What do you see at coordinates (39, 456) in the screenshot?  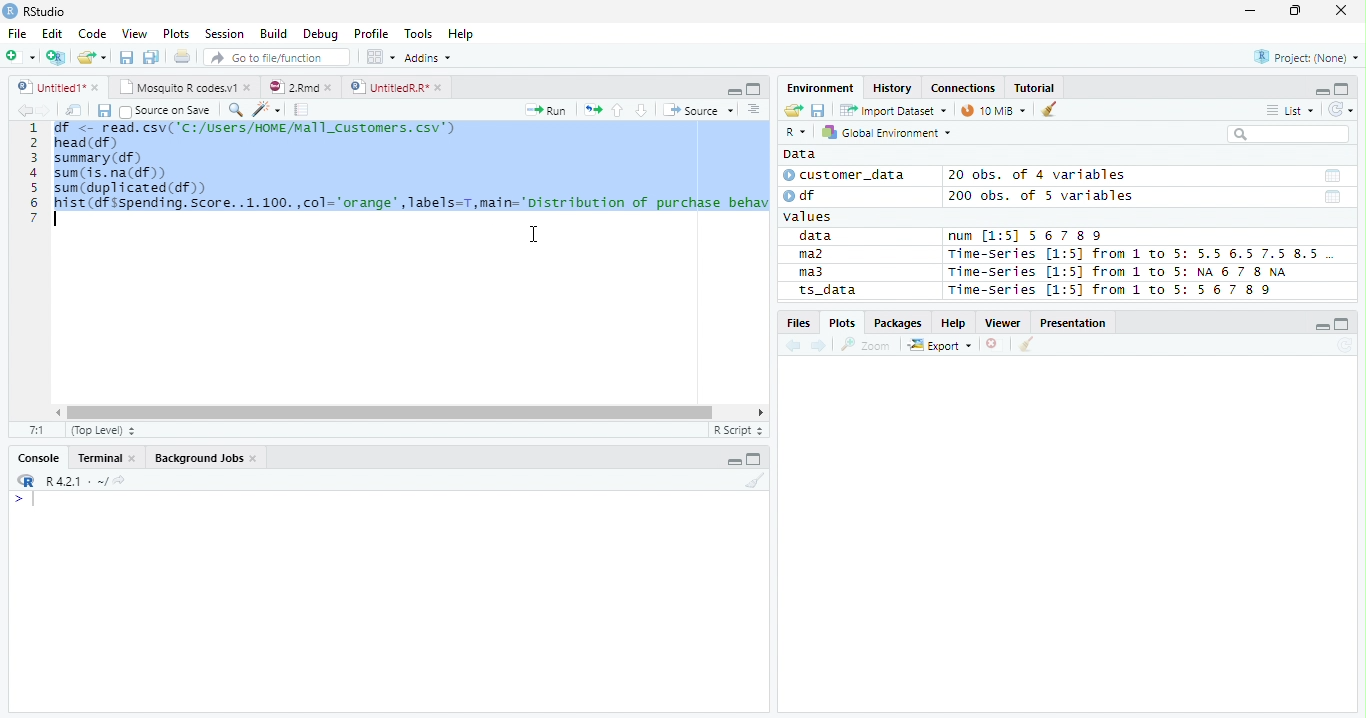 I see `Console` at bounding box center [39, 456].